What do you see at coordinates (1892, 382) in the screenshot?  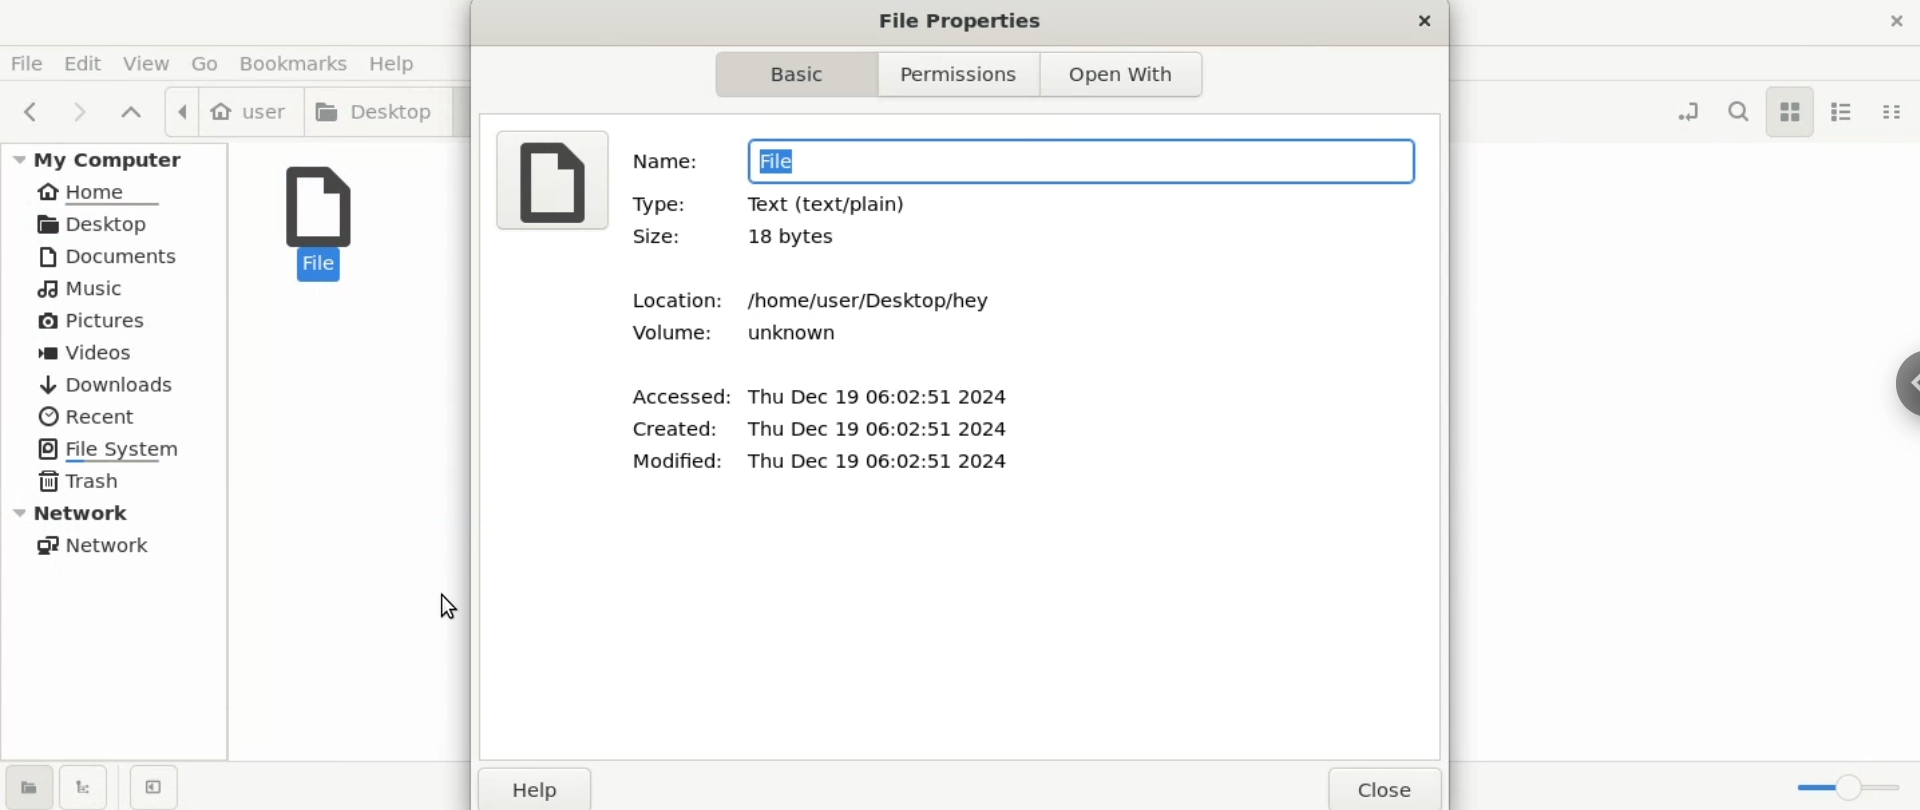 I see `sidebar` at bounding box center [1892, 382].